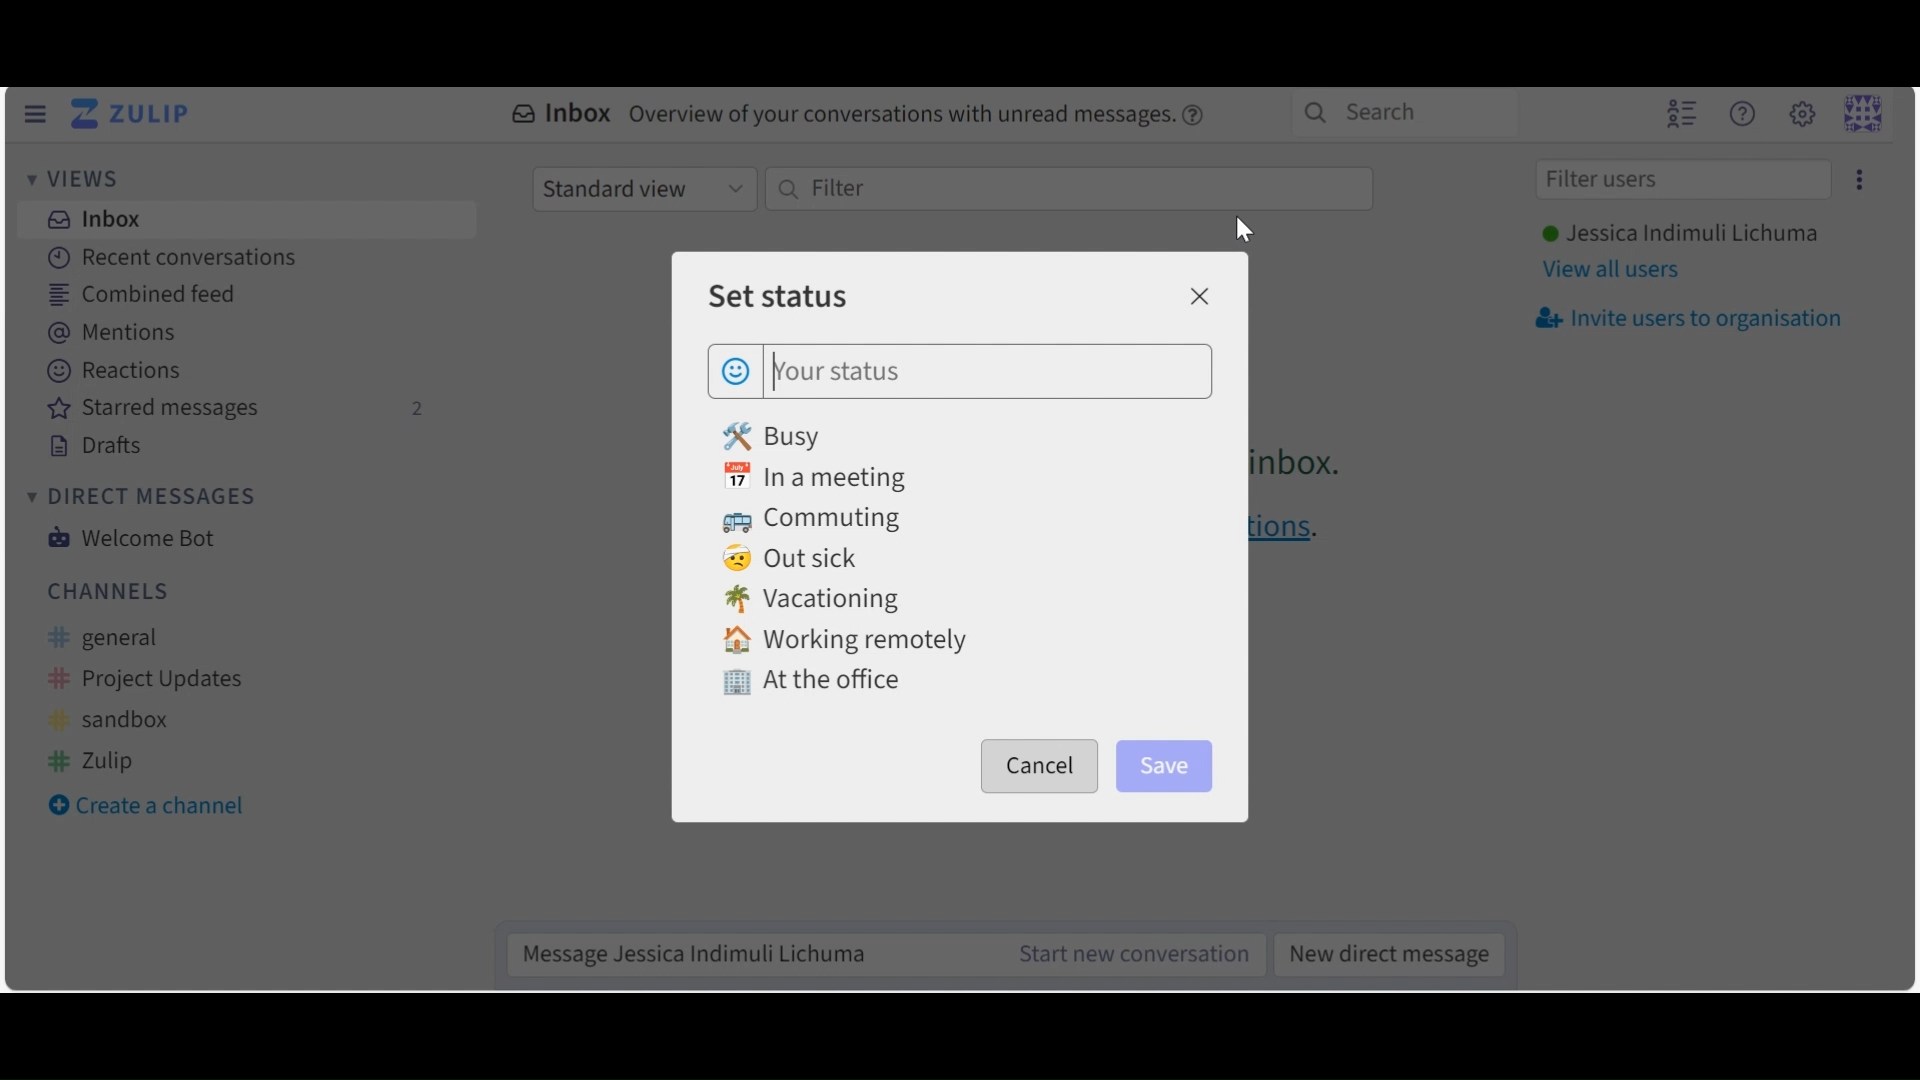  What do you see at coordinates (1855, 179) in the screenshot?
I see `Invite users to organisation` at bounding box center [1855, 179].